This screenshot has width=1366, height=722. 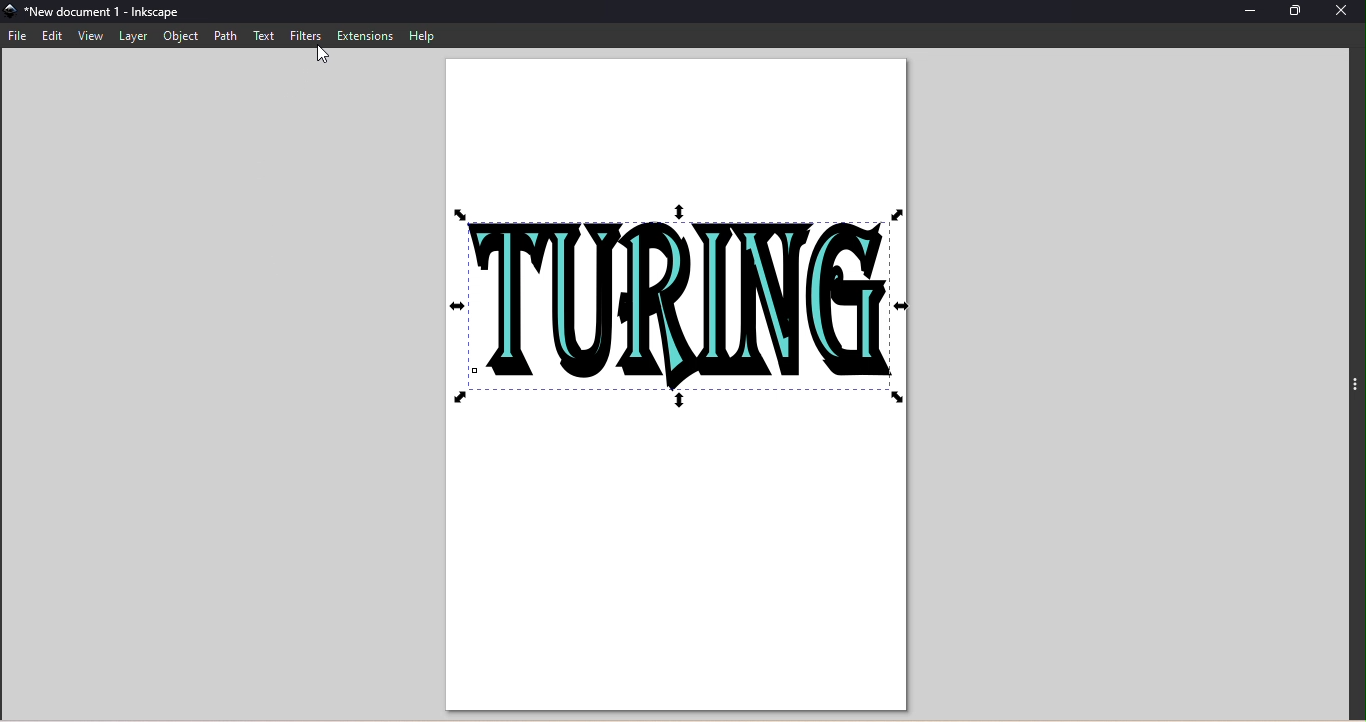 What do you see at coordinates (1253, 13) in the screenshot?
I see `Minimize` at bounding box center [1253, 13].